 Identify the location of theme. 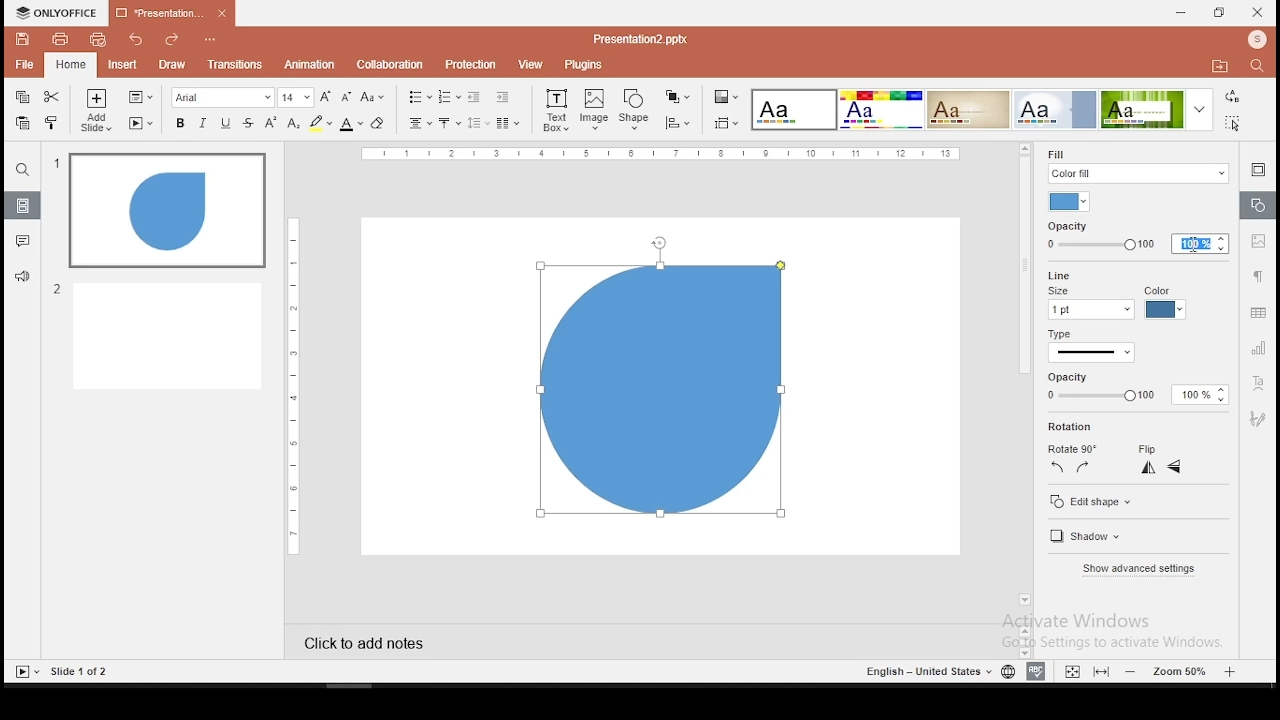
(968, 108).